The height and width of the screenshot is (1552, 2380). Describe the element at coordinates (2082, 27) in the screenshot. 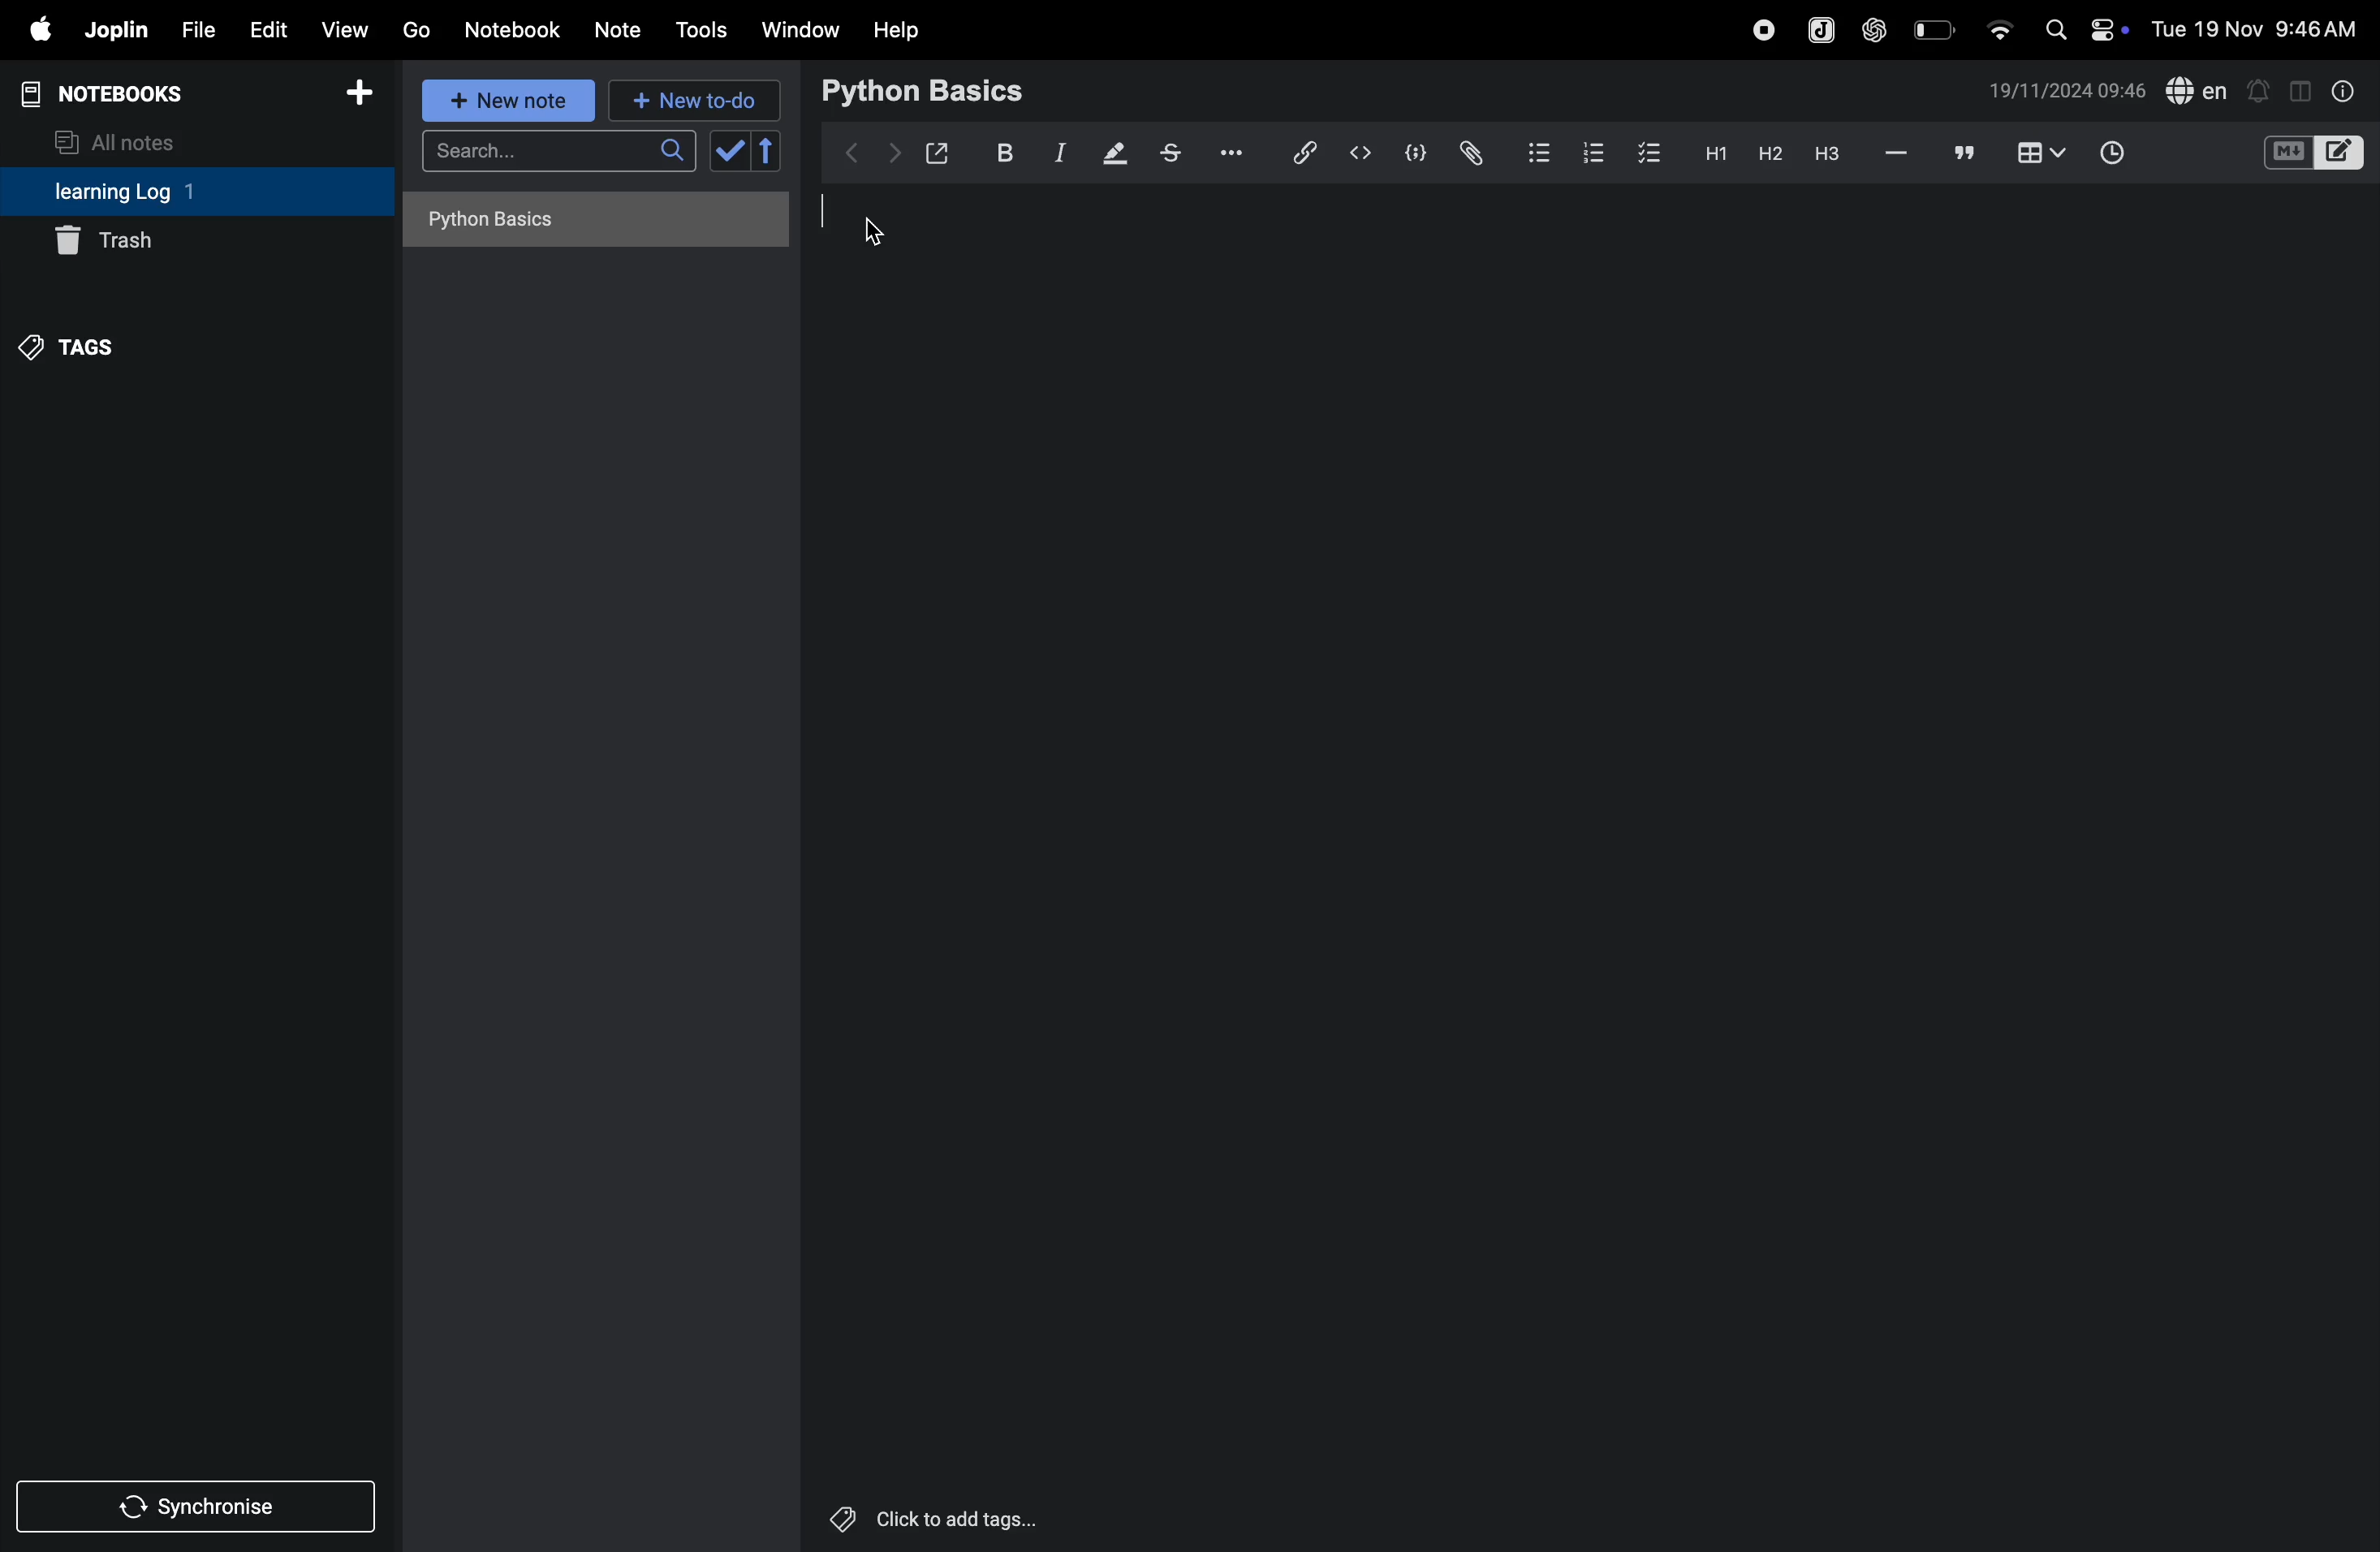

I see `apple widgets` at that location.